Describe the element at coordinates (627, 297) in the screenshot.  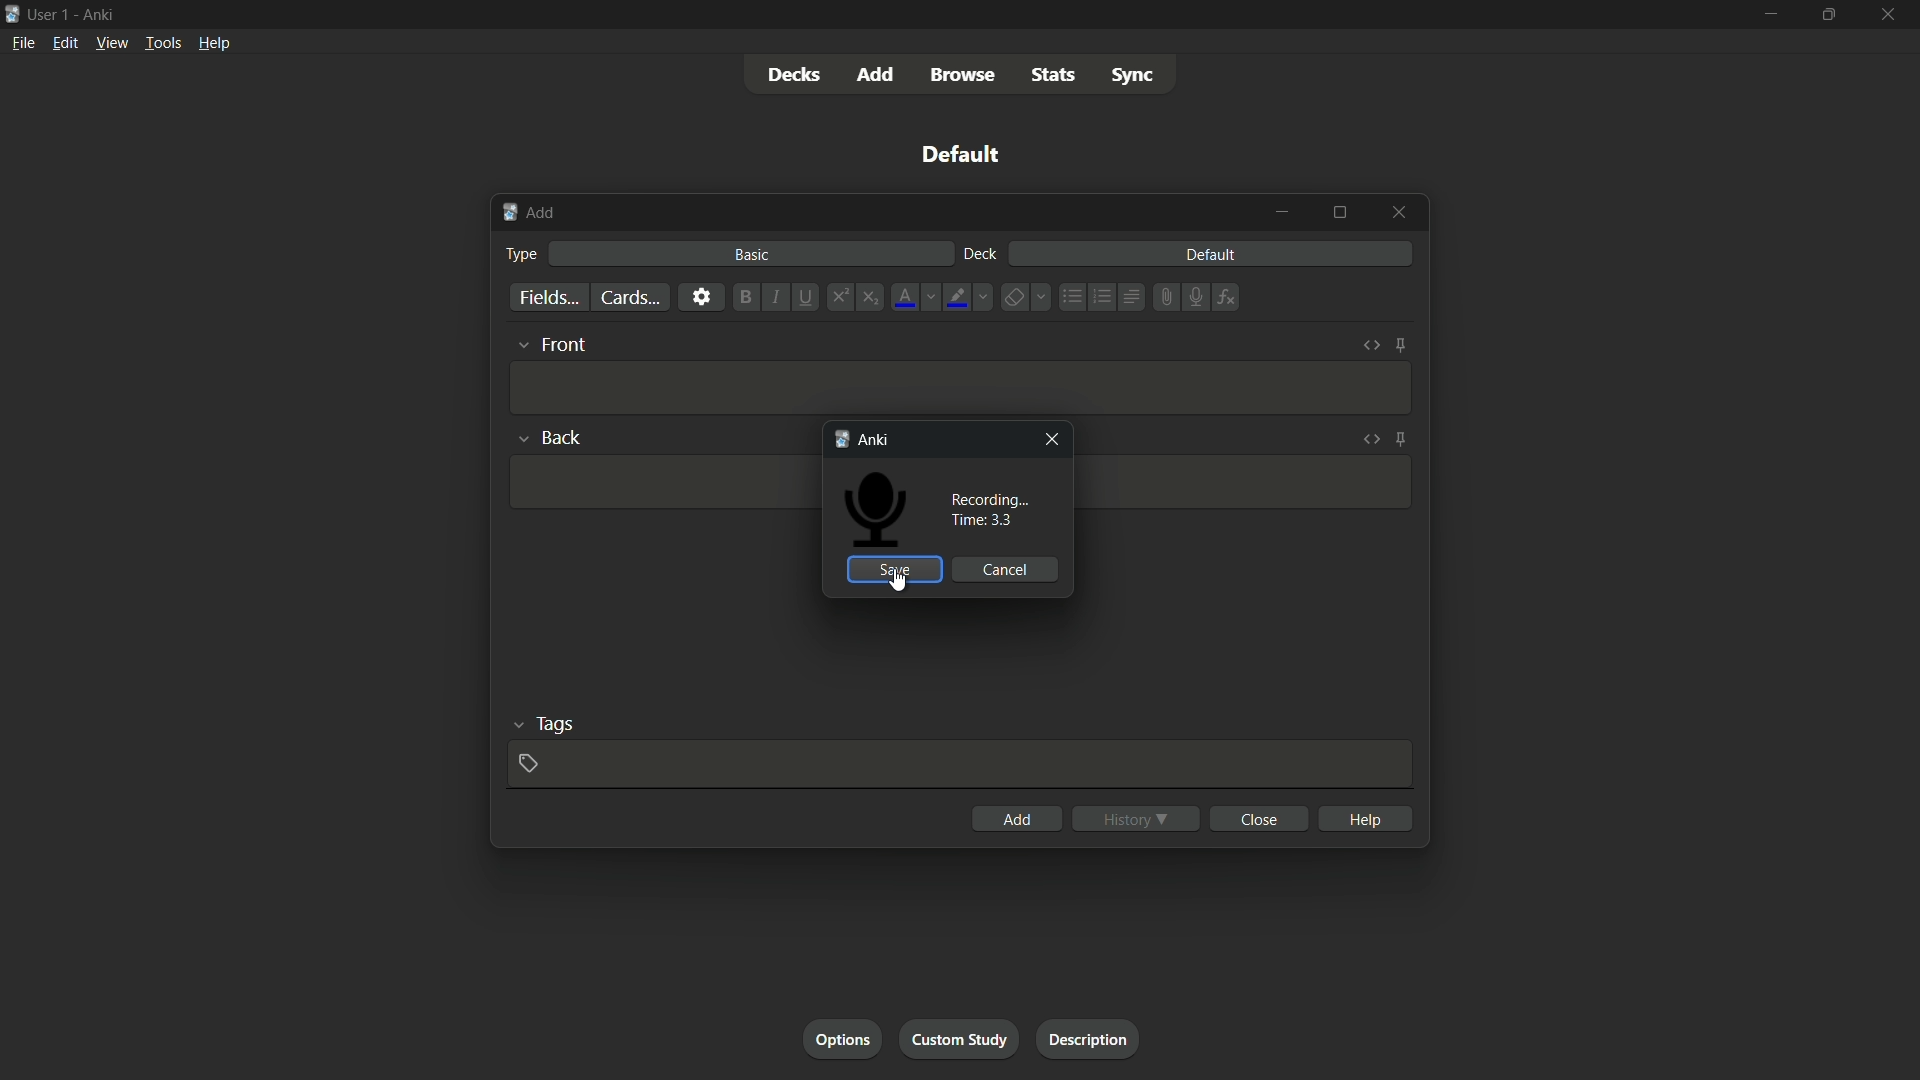
I see `cards` at that location.